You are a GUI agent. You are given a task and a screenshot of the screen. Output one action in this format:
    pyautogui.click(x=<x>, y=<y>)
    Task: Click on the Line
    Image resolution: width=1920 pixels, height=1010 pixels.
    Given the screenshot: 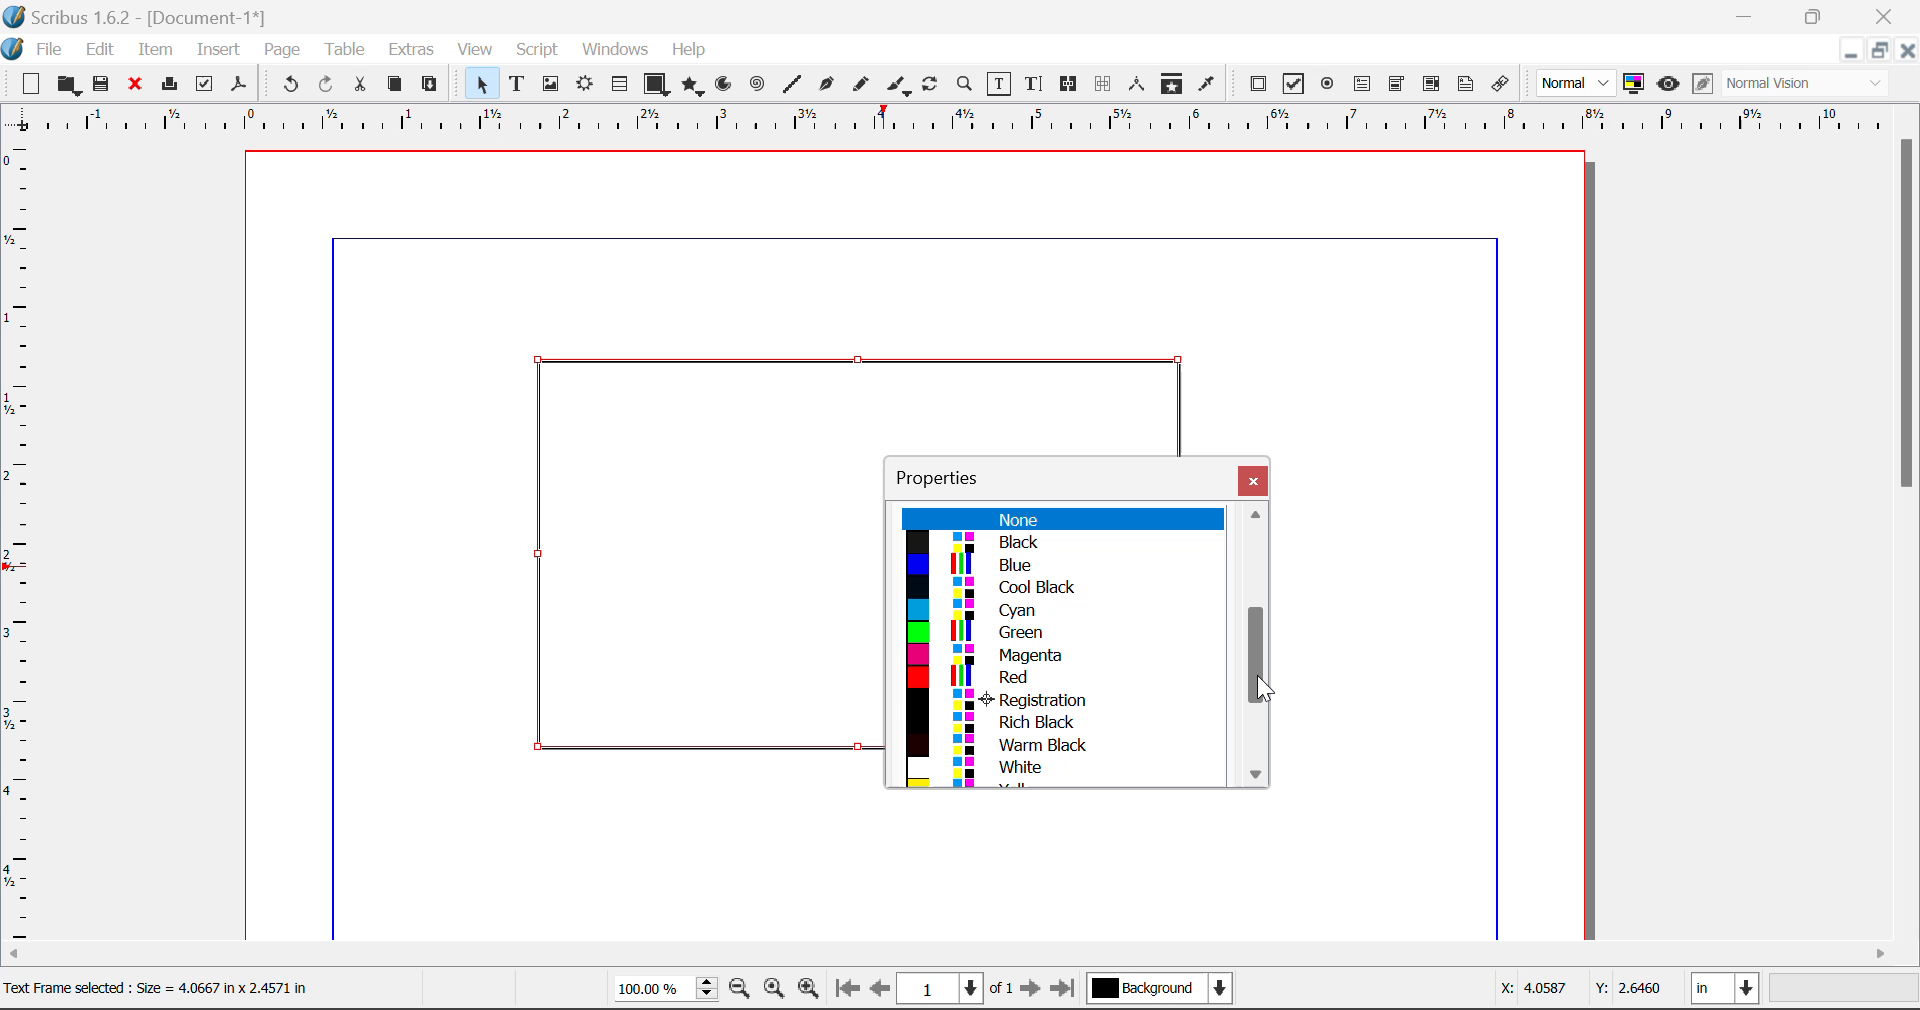 What is the action you would take?
    pyautogui.click(x=792, y=84)
    